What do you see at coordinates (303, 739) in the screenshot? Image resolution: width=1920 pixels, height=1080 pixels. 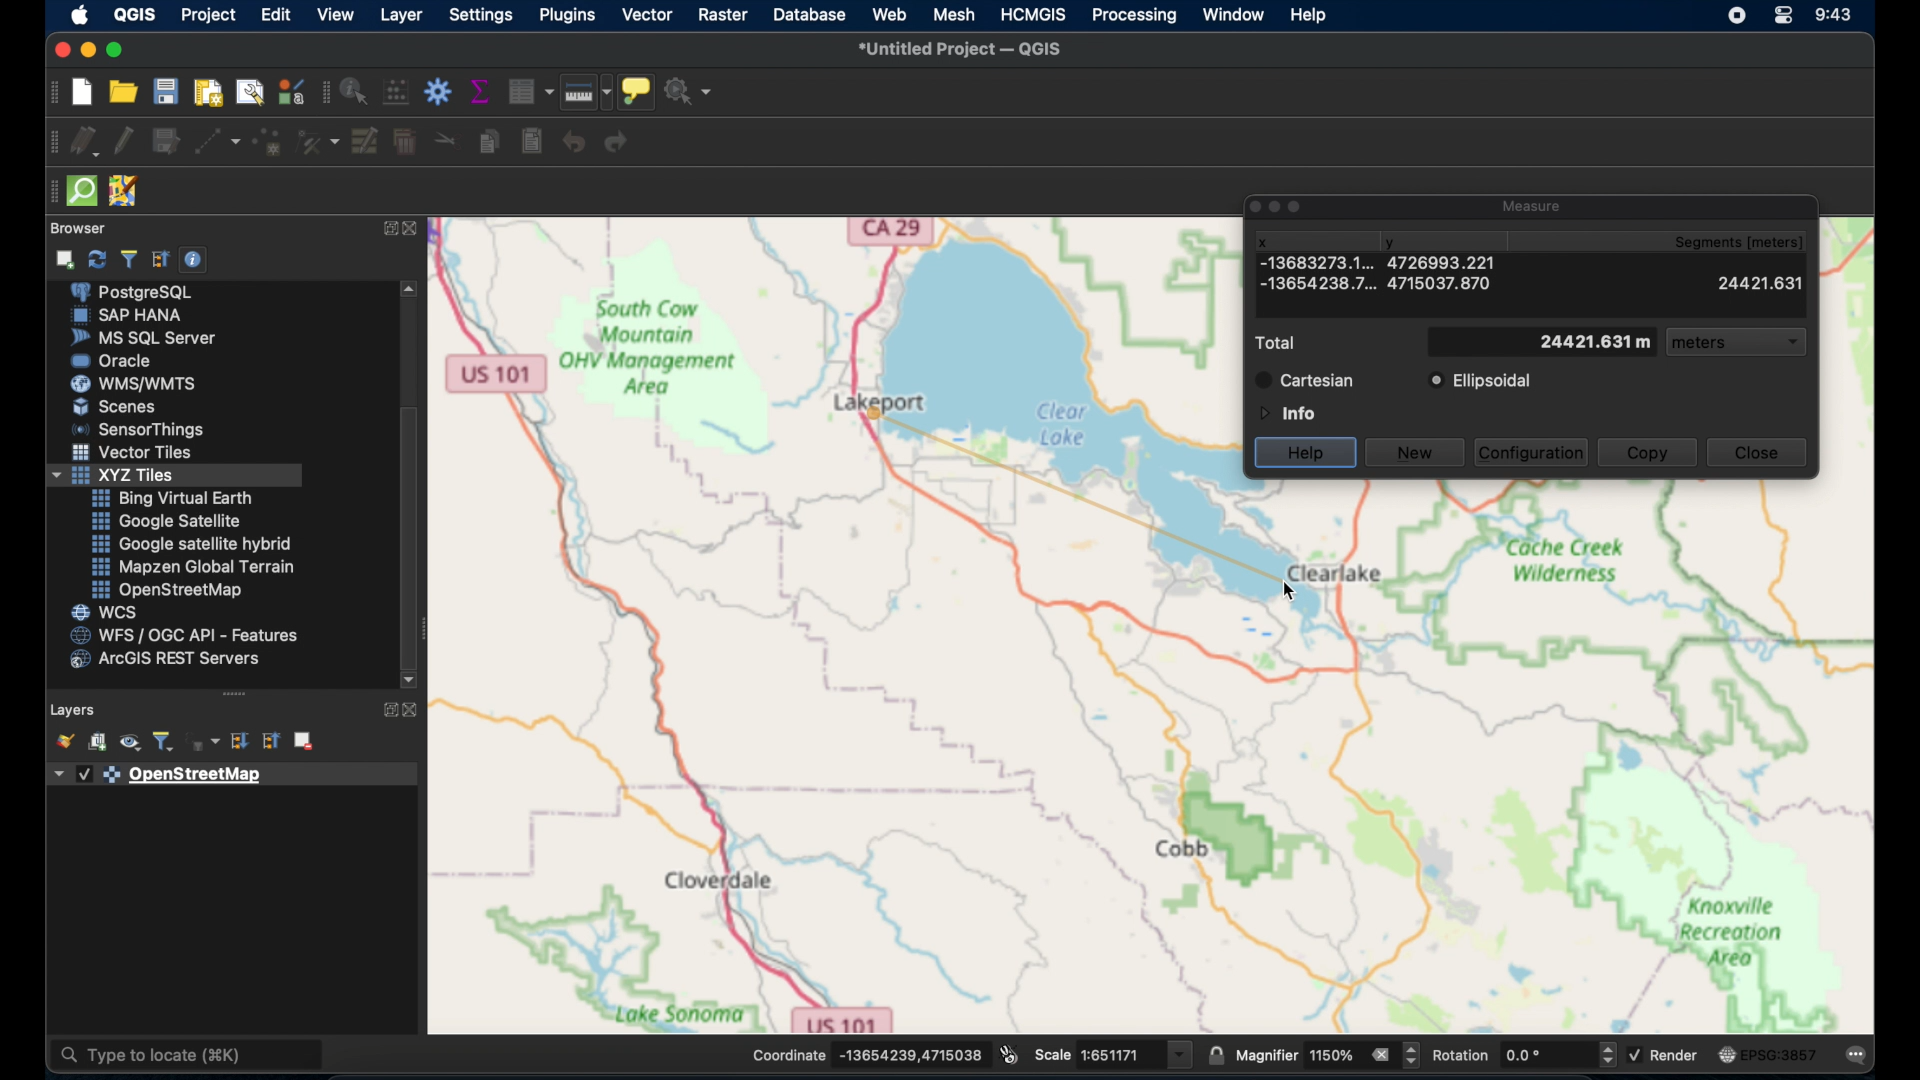 I see `remove layer` at bounding box center [303, 739].